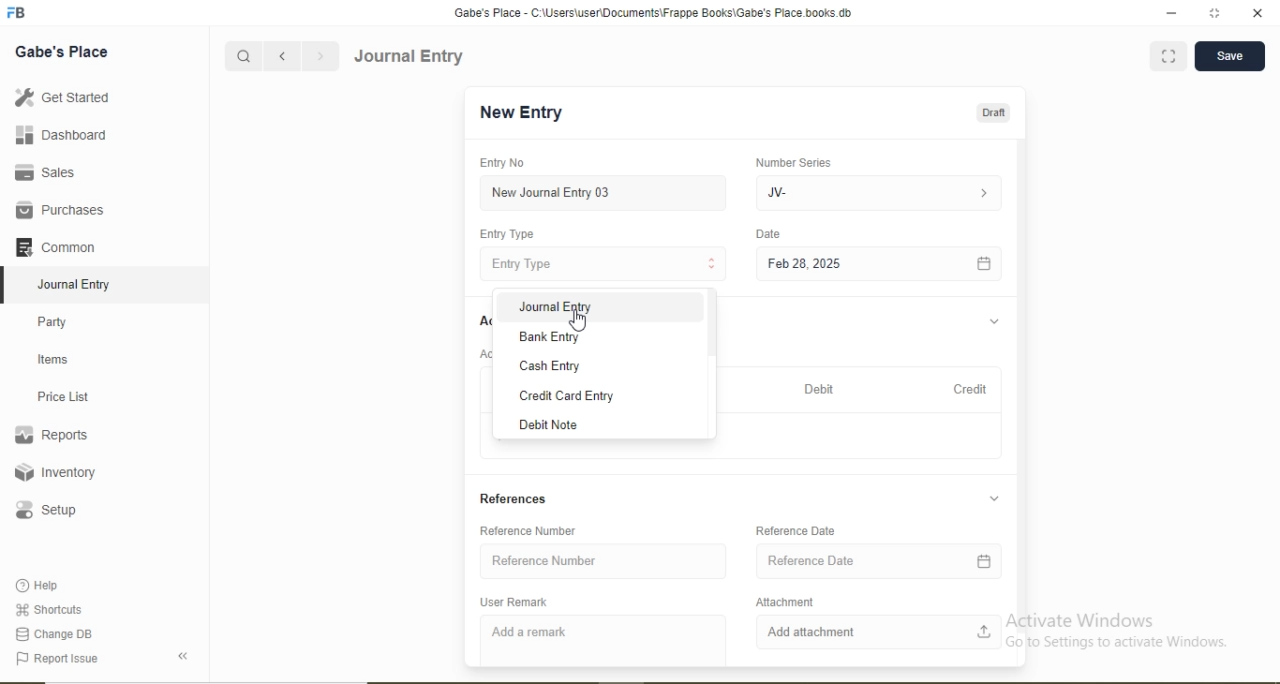 Image resolution: width=1280 pixels, height=684 pixels. I want to click on Dashboard, so click(62, 134).